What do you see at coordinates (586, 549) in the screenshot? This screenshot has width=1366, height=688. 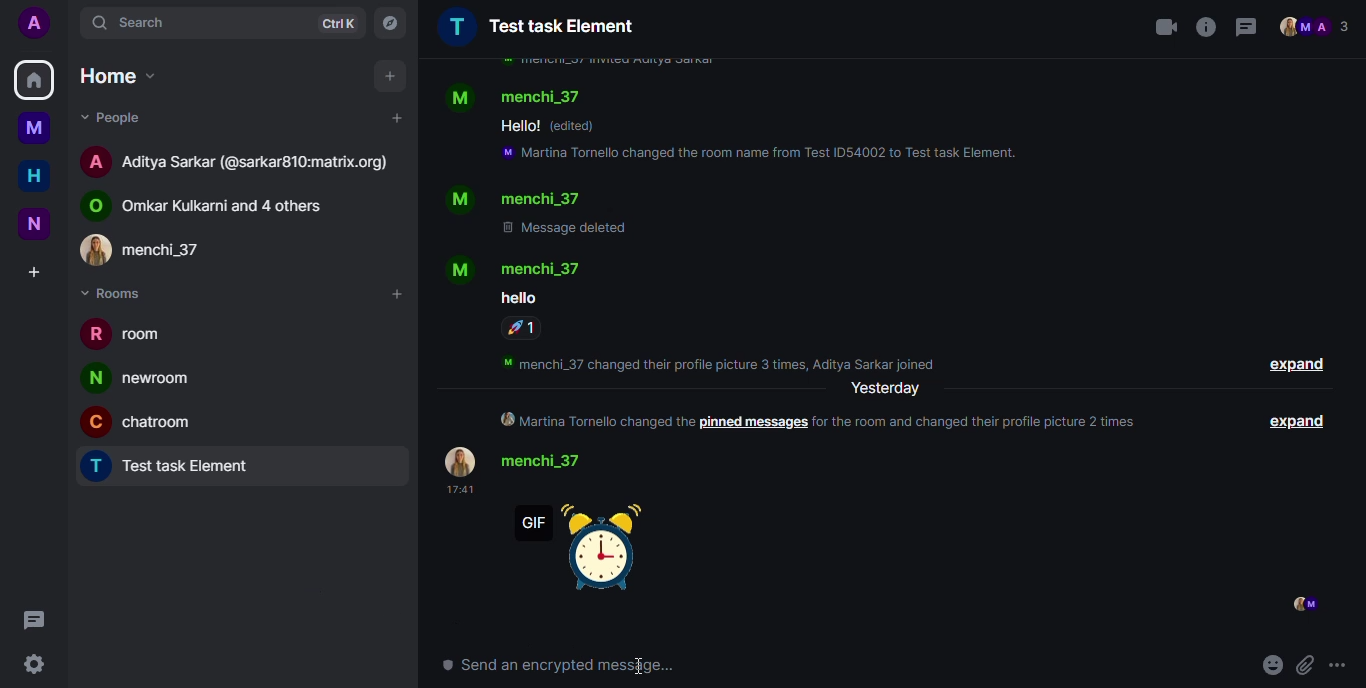 I see `gif` at bounding box center [586, 549].